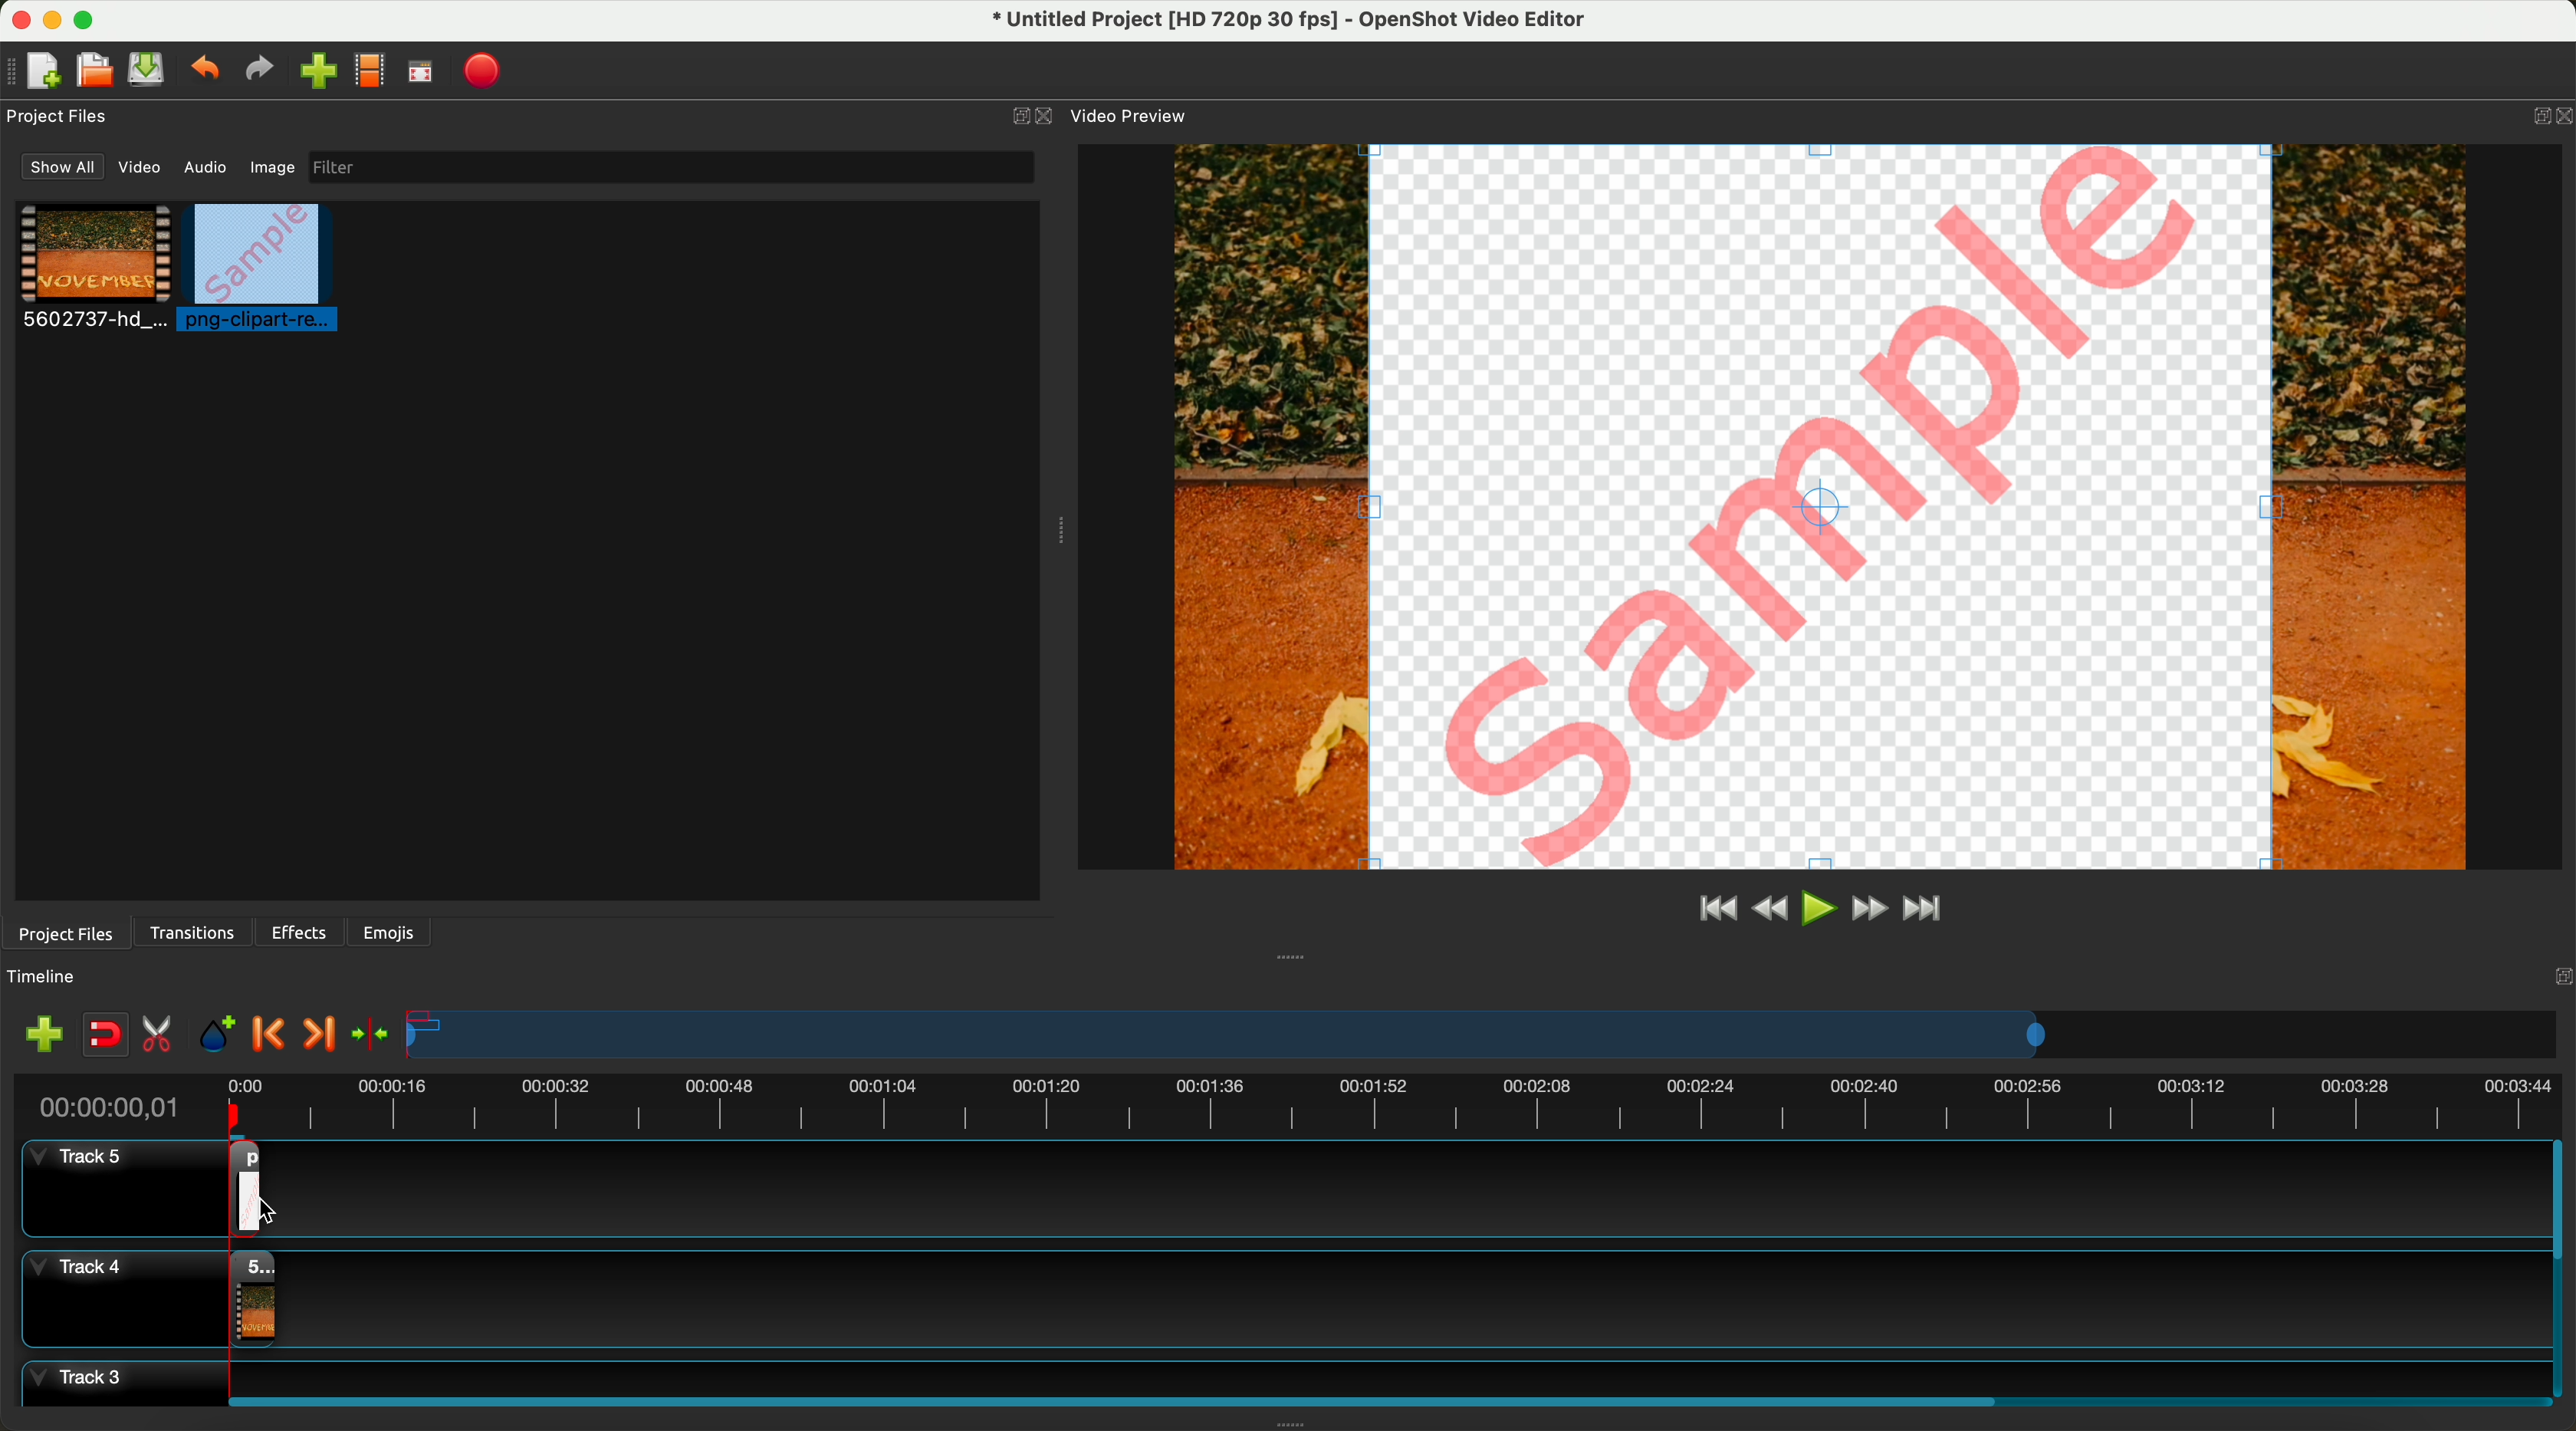  What do you see at coordinates (1032, 117) in the screenshot?
I see `close` at bounding box center [1032, 117].